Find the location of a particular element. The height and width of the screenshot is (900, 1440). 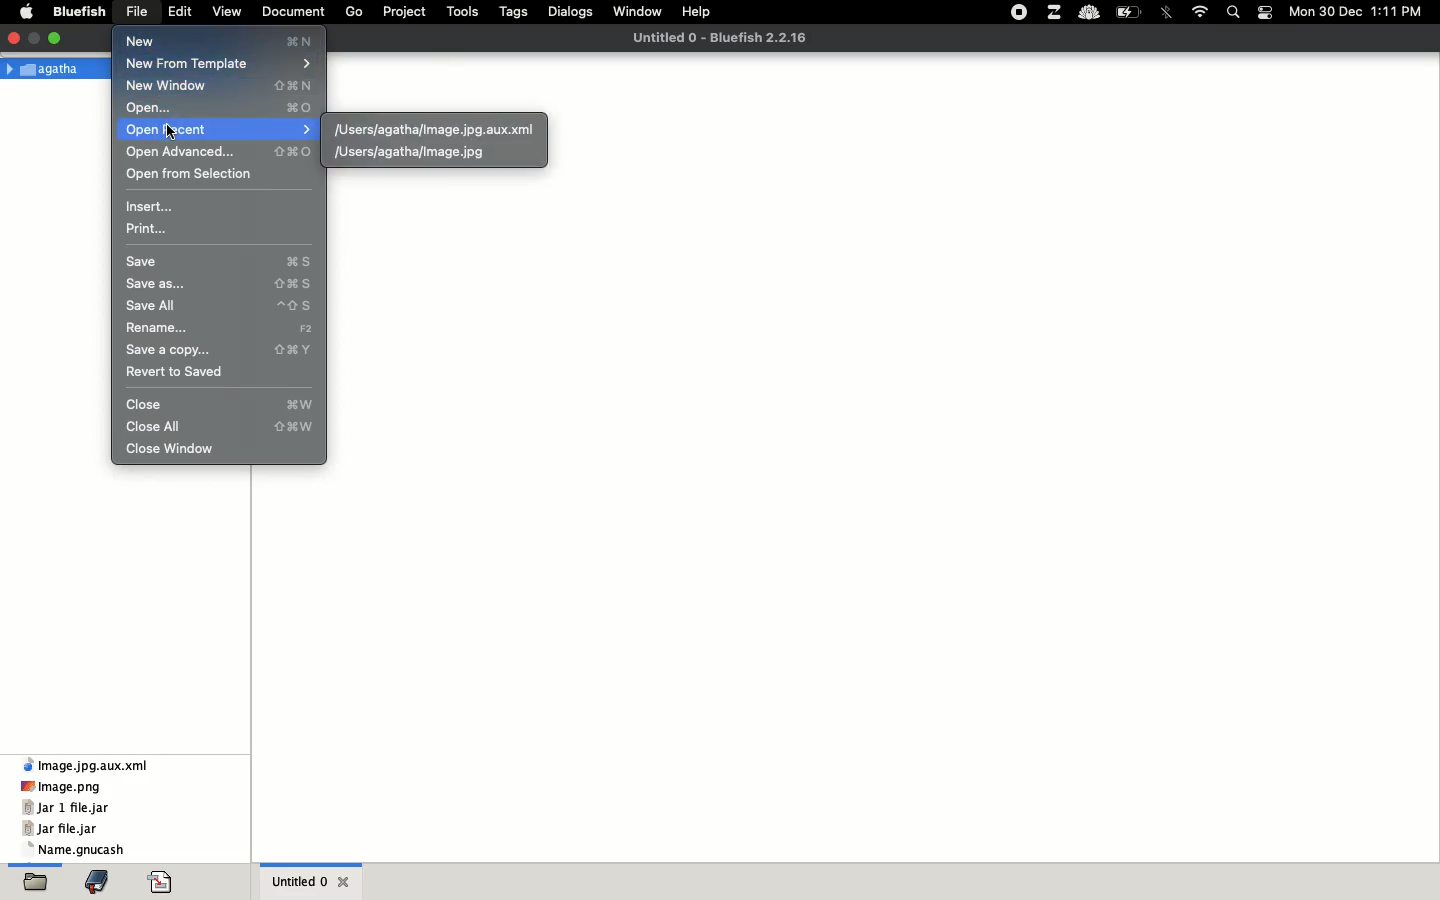

Agatha is located at coordinates (48, 68).